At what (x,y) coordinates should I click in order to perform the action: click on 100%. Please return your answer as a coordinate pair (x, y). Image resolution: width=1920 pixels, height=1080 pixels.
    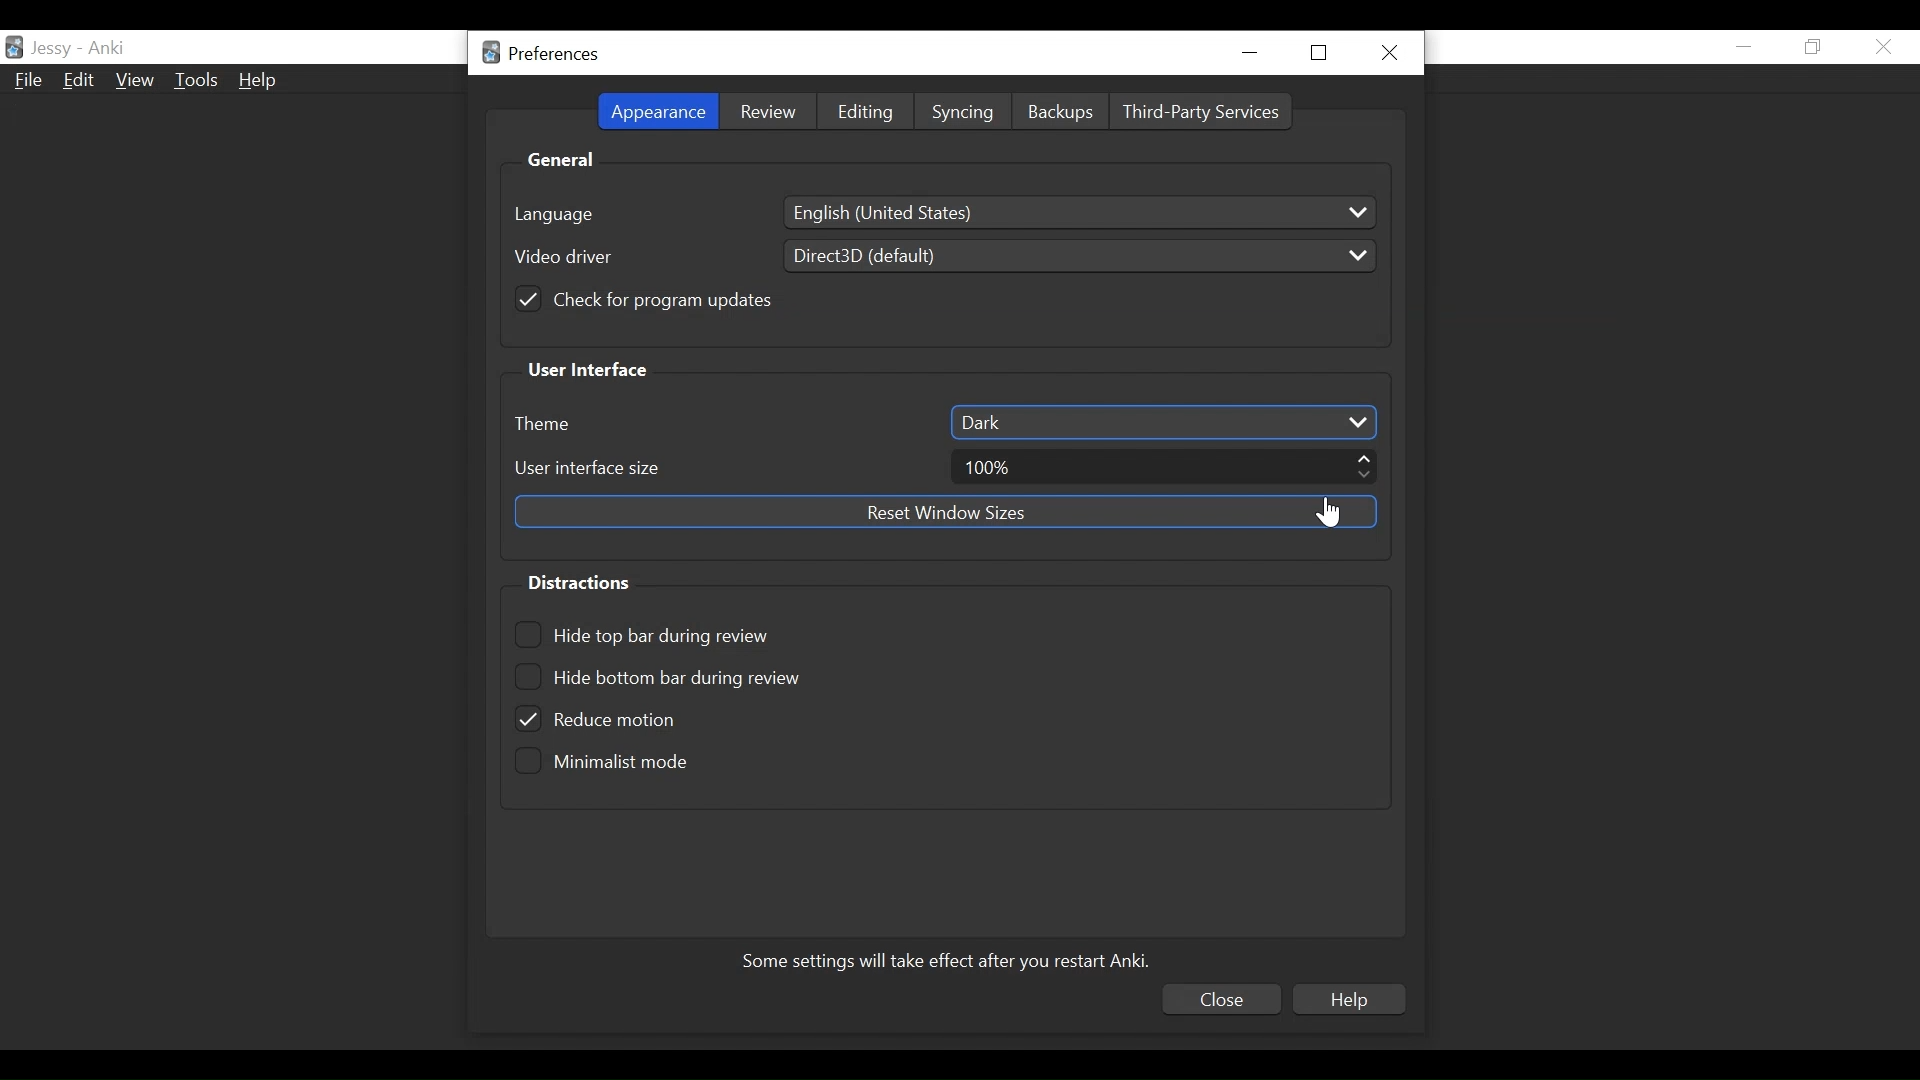
    Looking at the image, I should click on (1166, 466).